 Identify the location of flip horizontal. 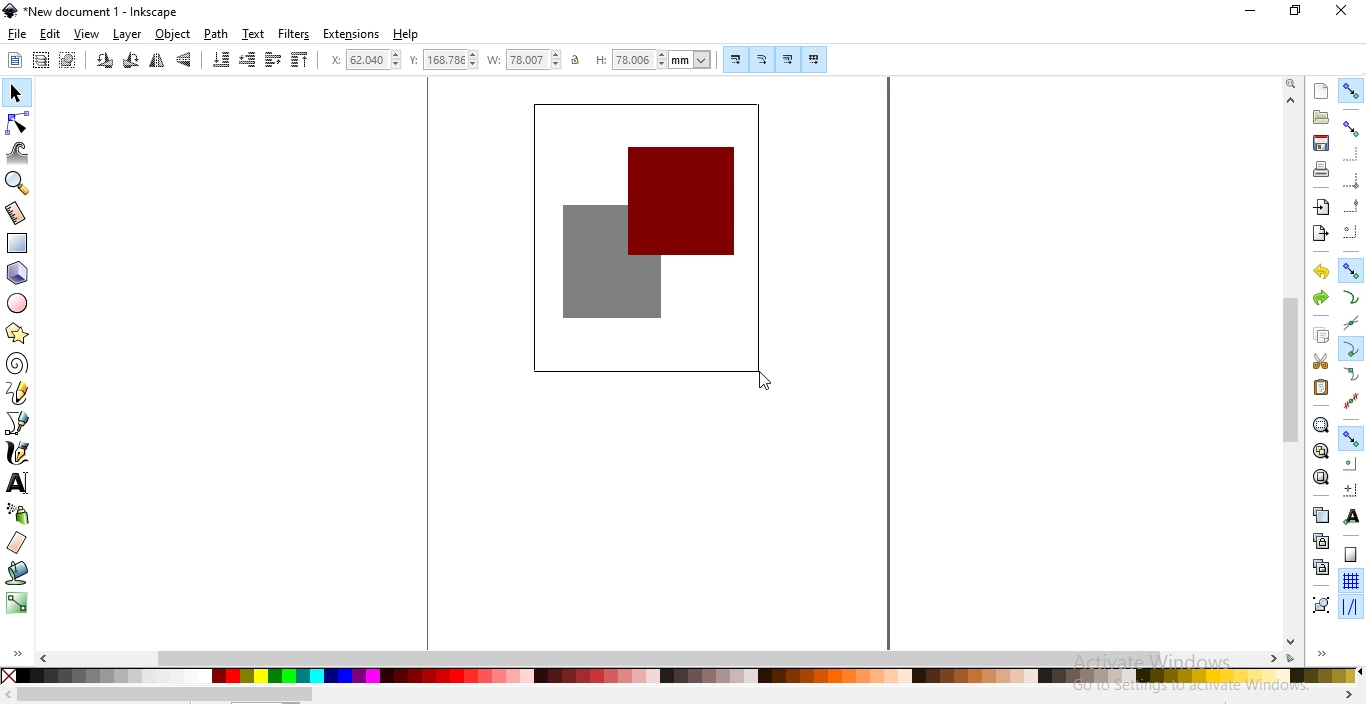
(157, 62).